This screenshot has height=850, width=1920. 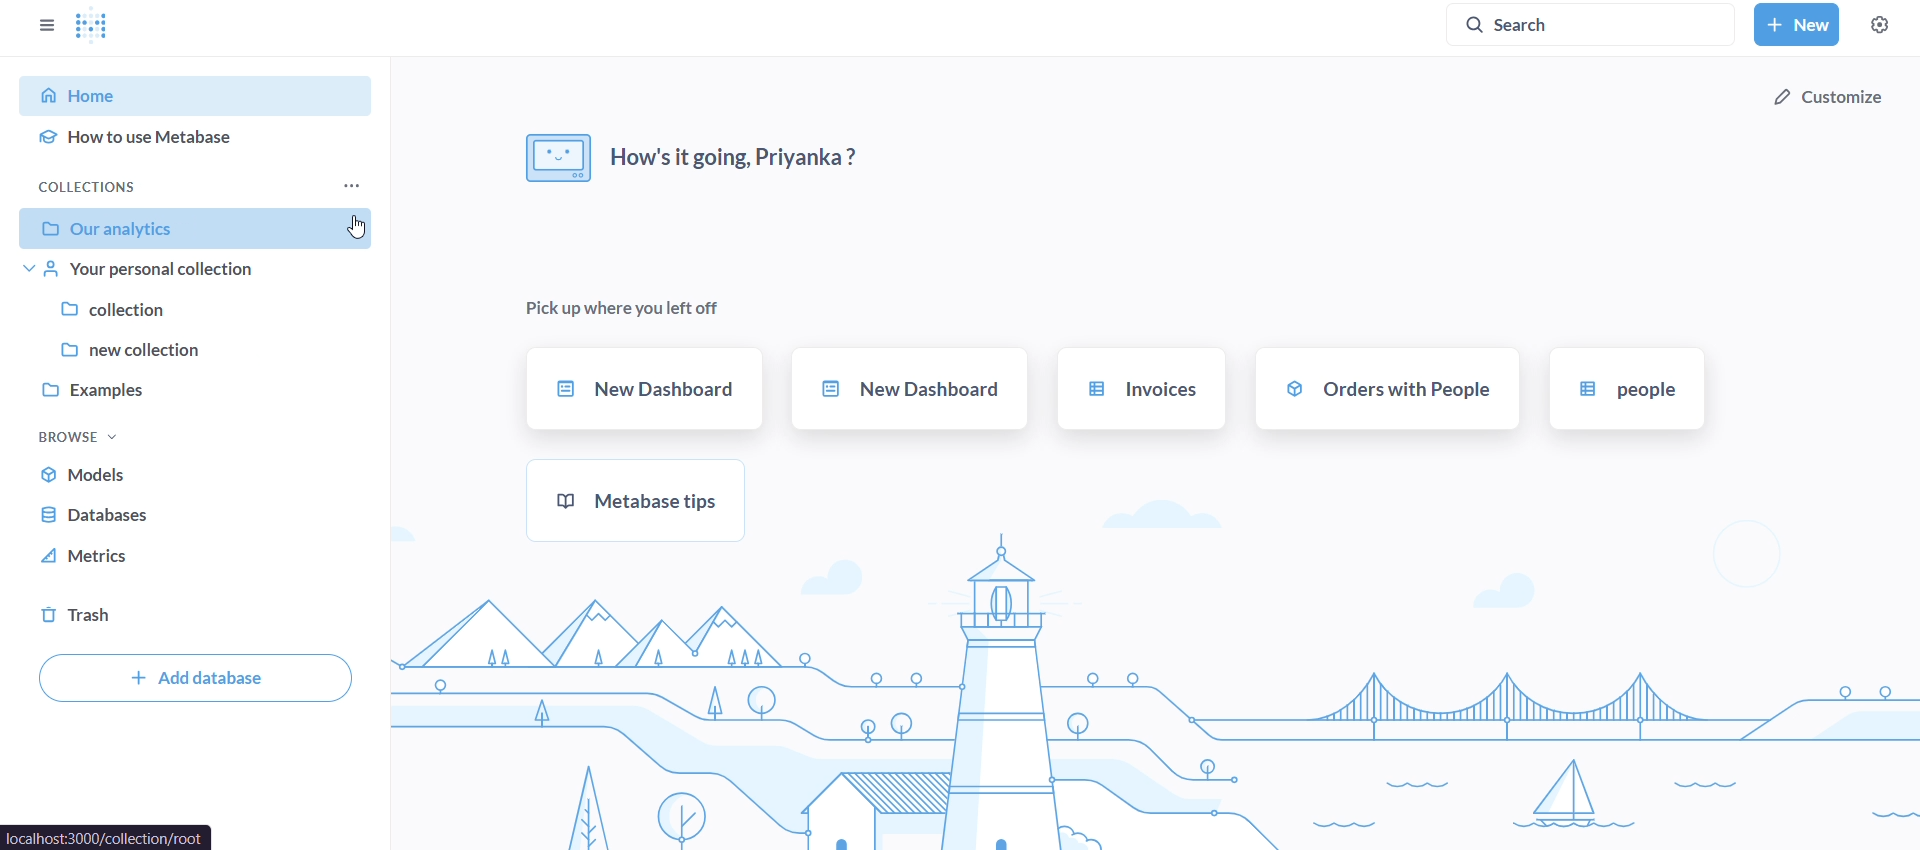 What do you see at coordinates (102, 558) in the screenshot?
I see `metrics` at bounding box center [102, 558].